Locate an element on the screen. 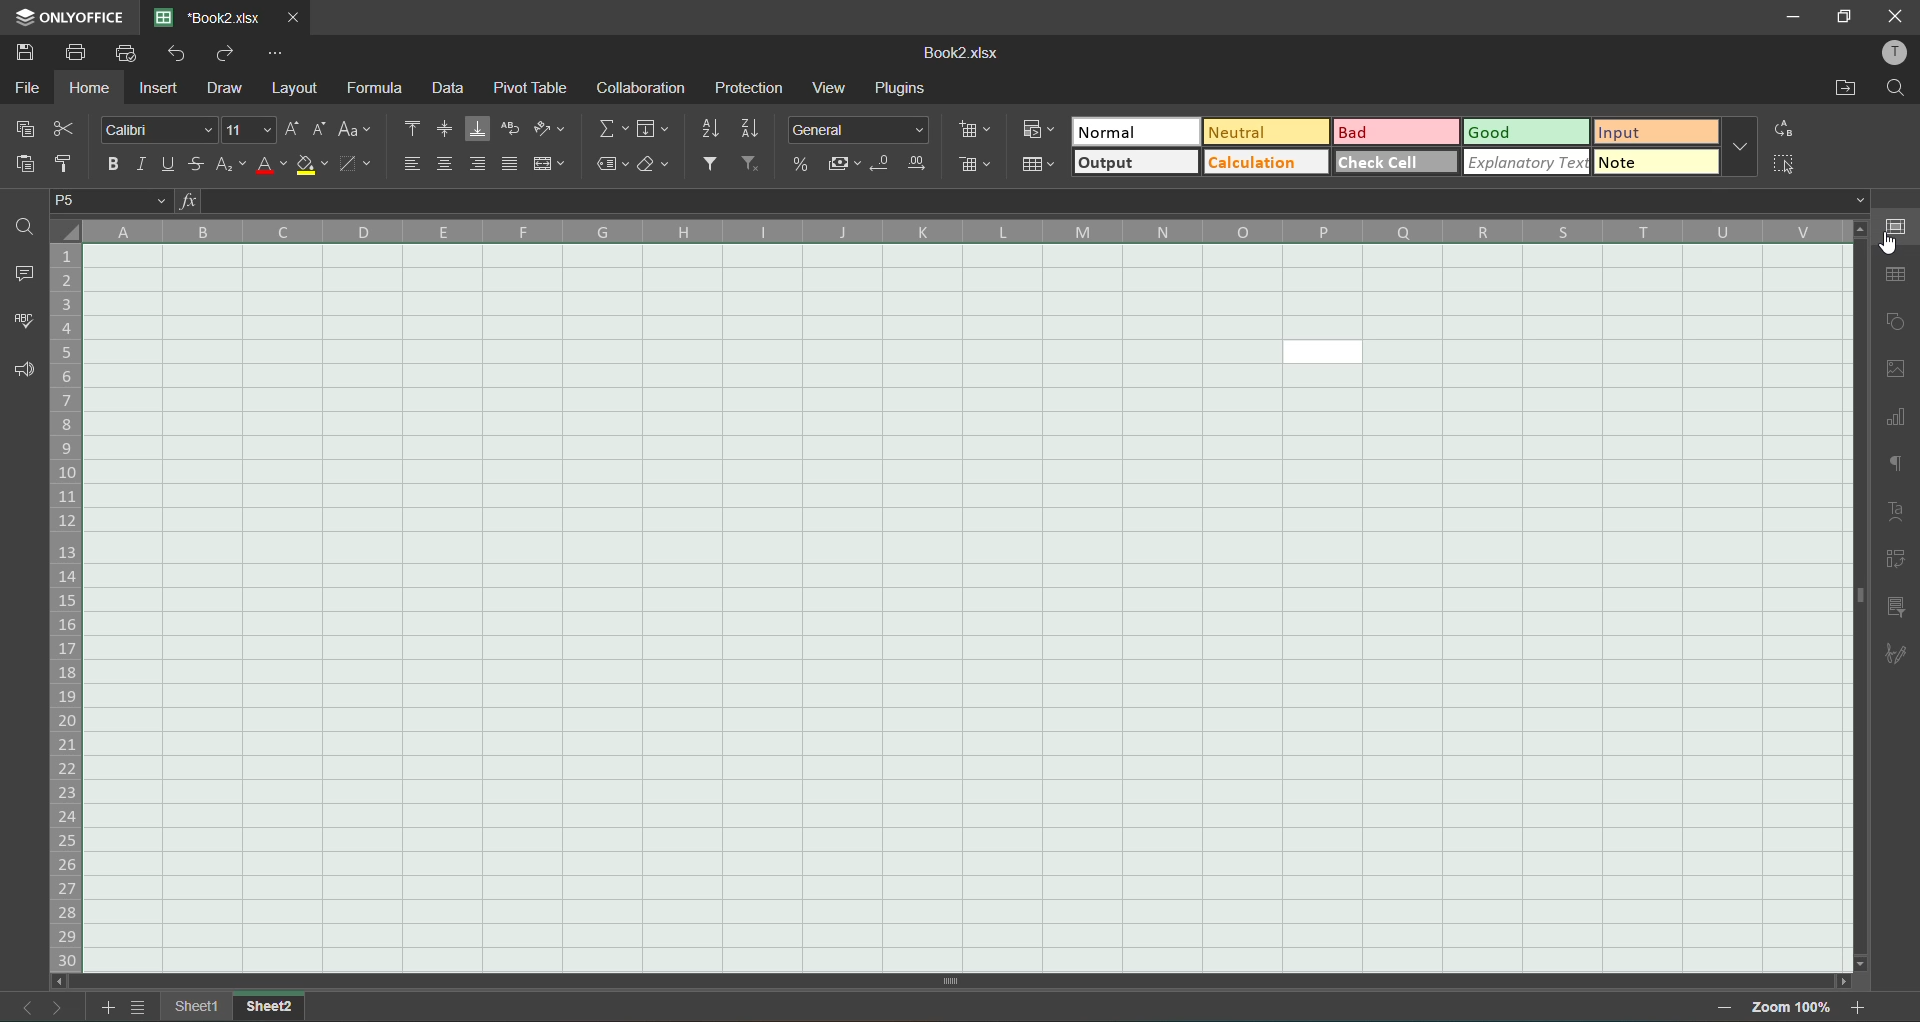 The image size is (1920, 1022). sort ascending is located at coordinates (716, 131).